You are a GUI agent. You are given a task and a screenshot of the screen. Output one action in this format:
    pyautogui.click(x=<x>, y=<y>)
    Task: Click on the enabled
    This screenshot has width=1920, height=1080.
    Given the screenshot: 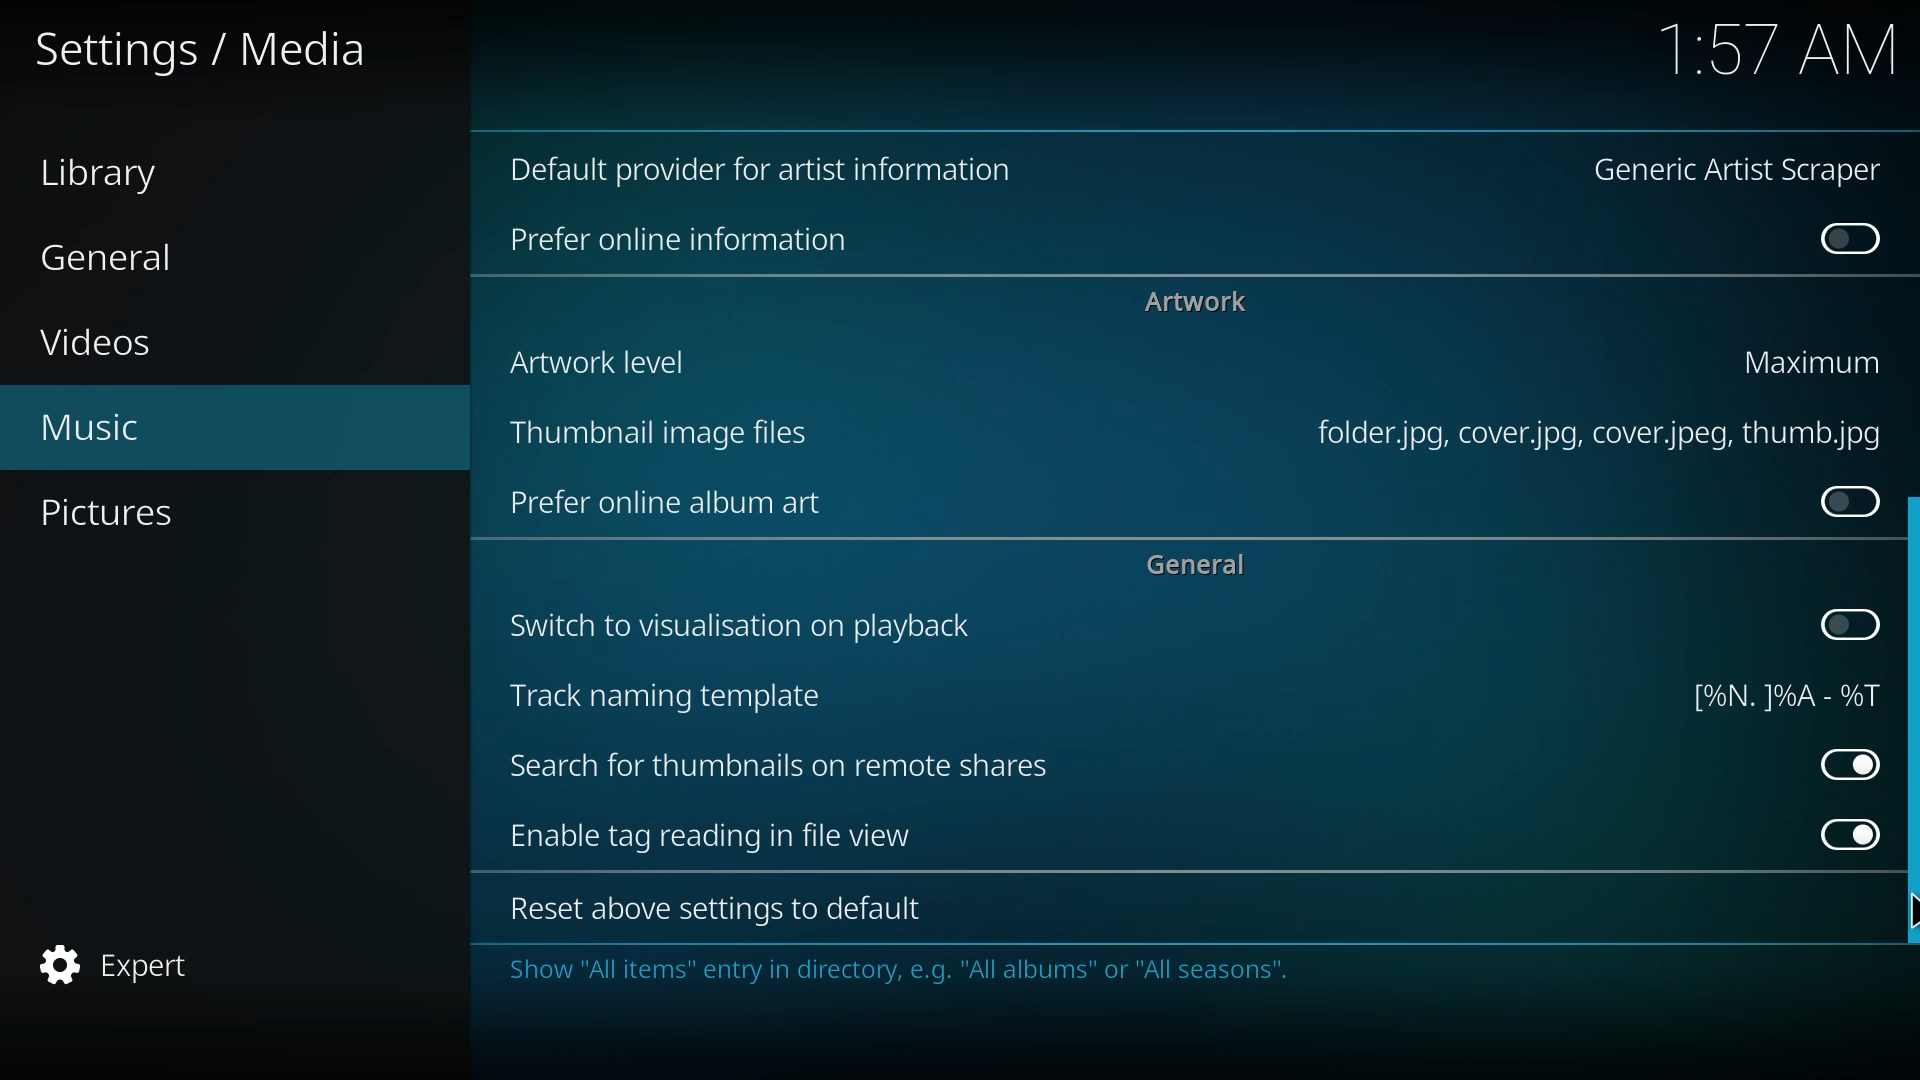 What is the action you would take?
    pyautogui.click(x=1848, y=763)
    